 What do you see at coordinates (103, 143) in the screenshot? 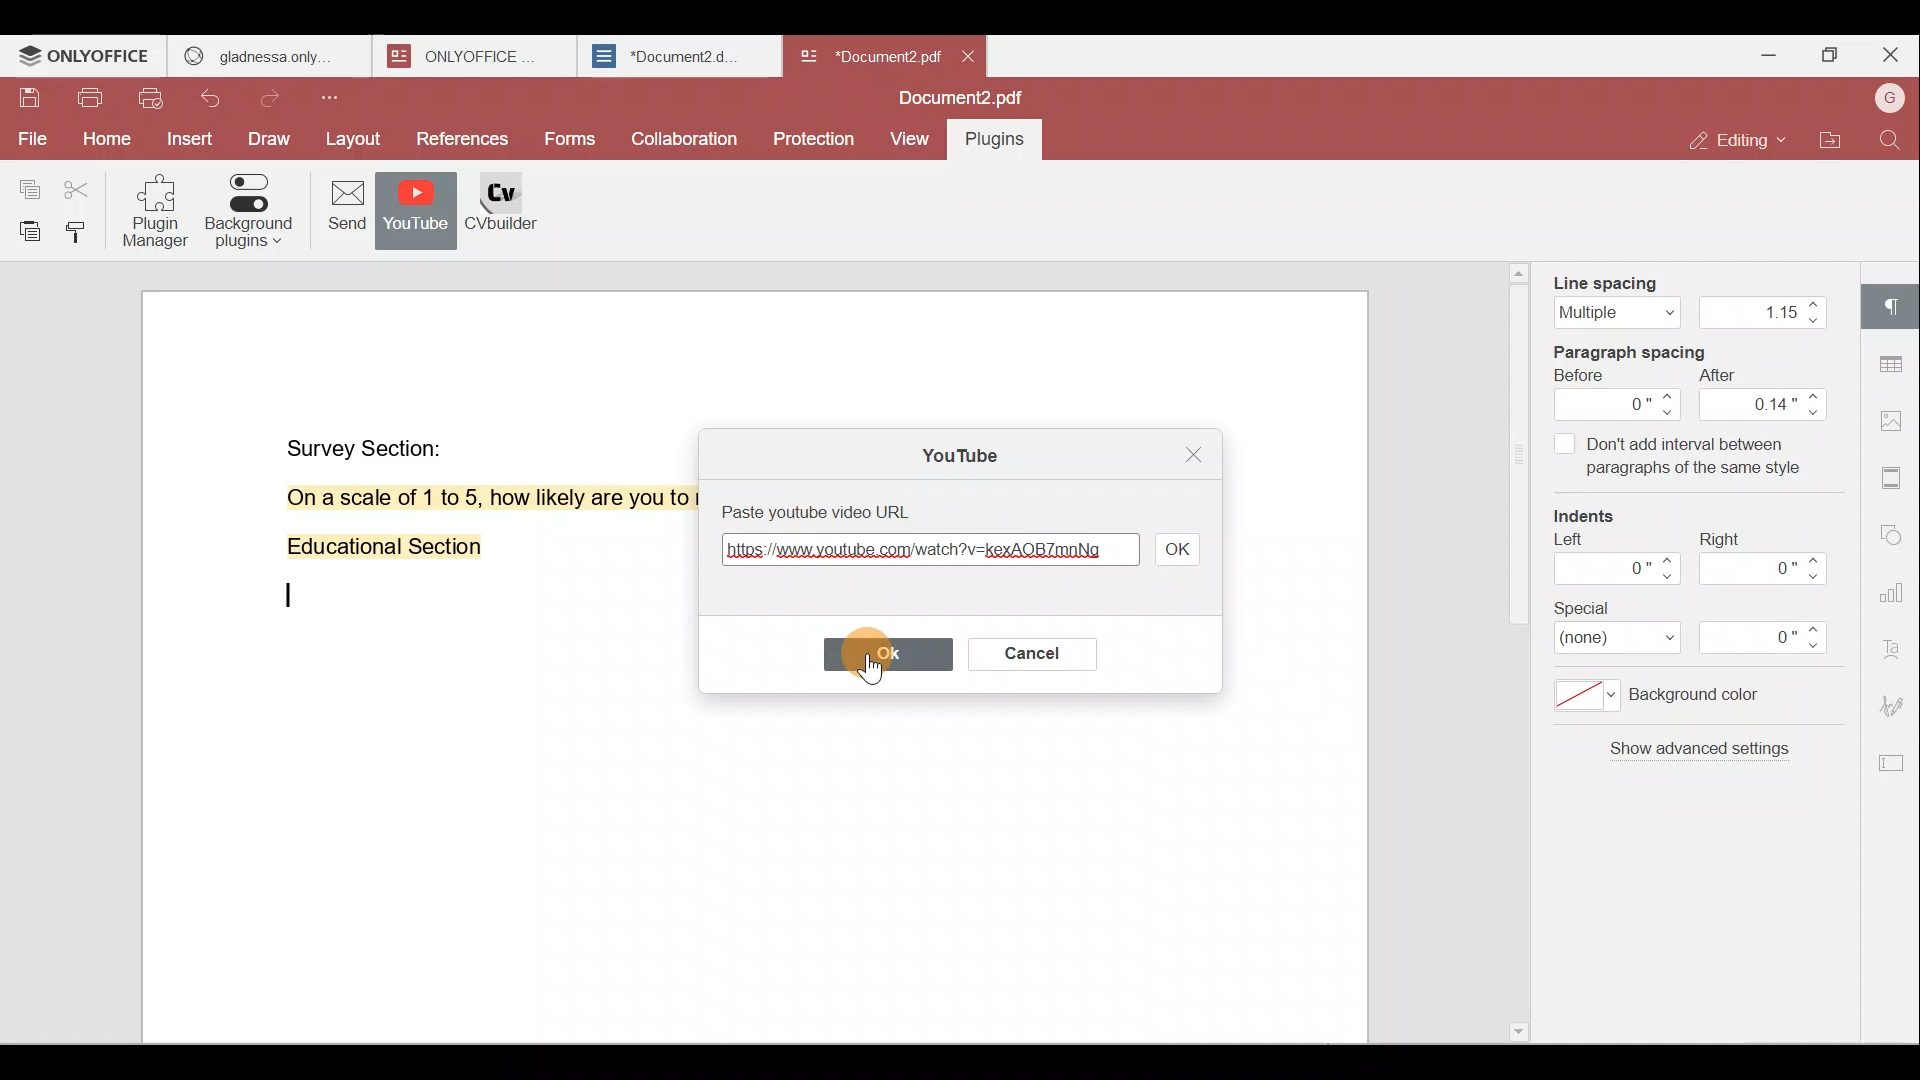
I see `Home` at bounding box center [103, 143].